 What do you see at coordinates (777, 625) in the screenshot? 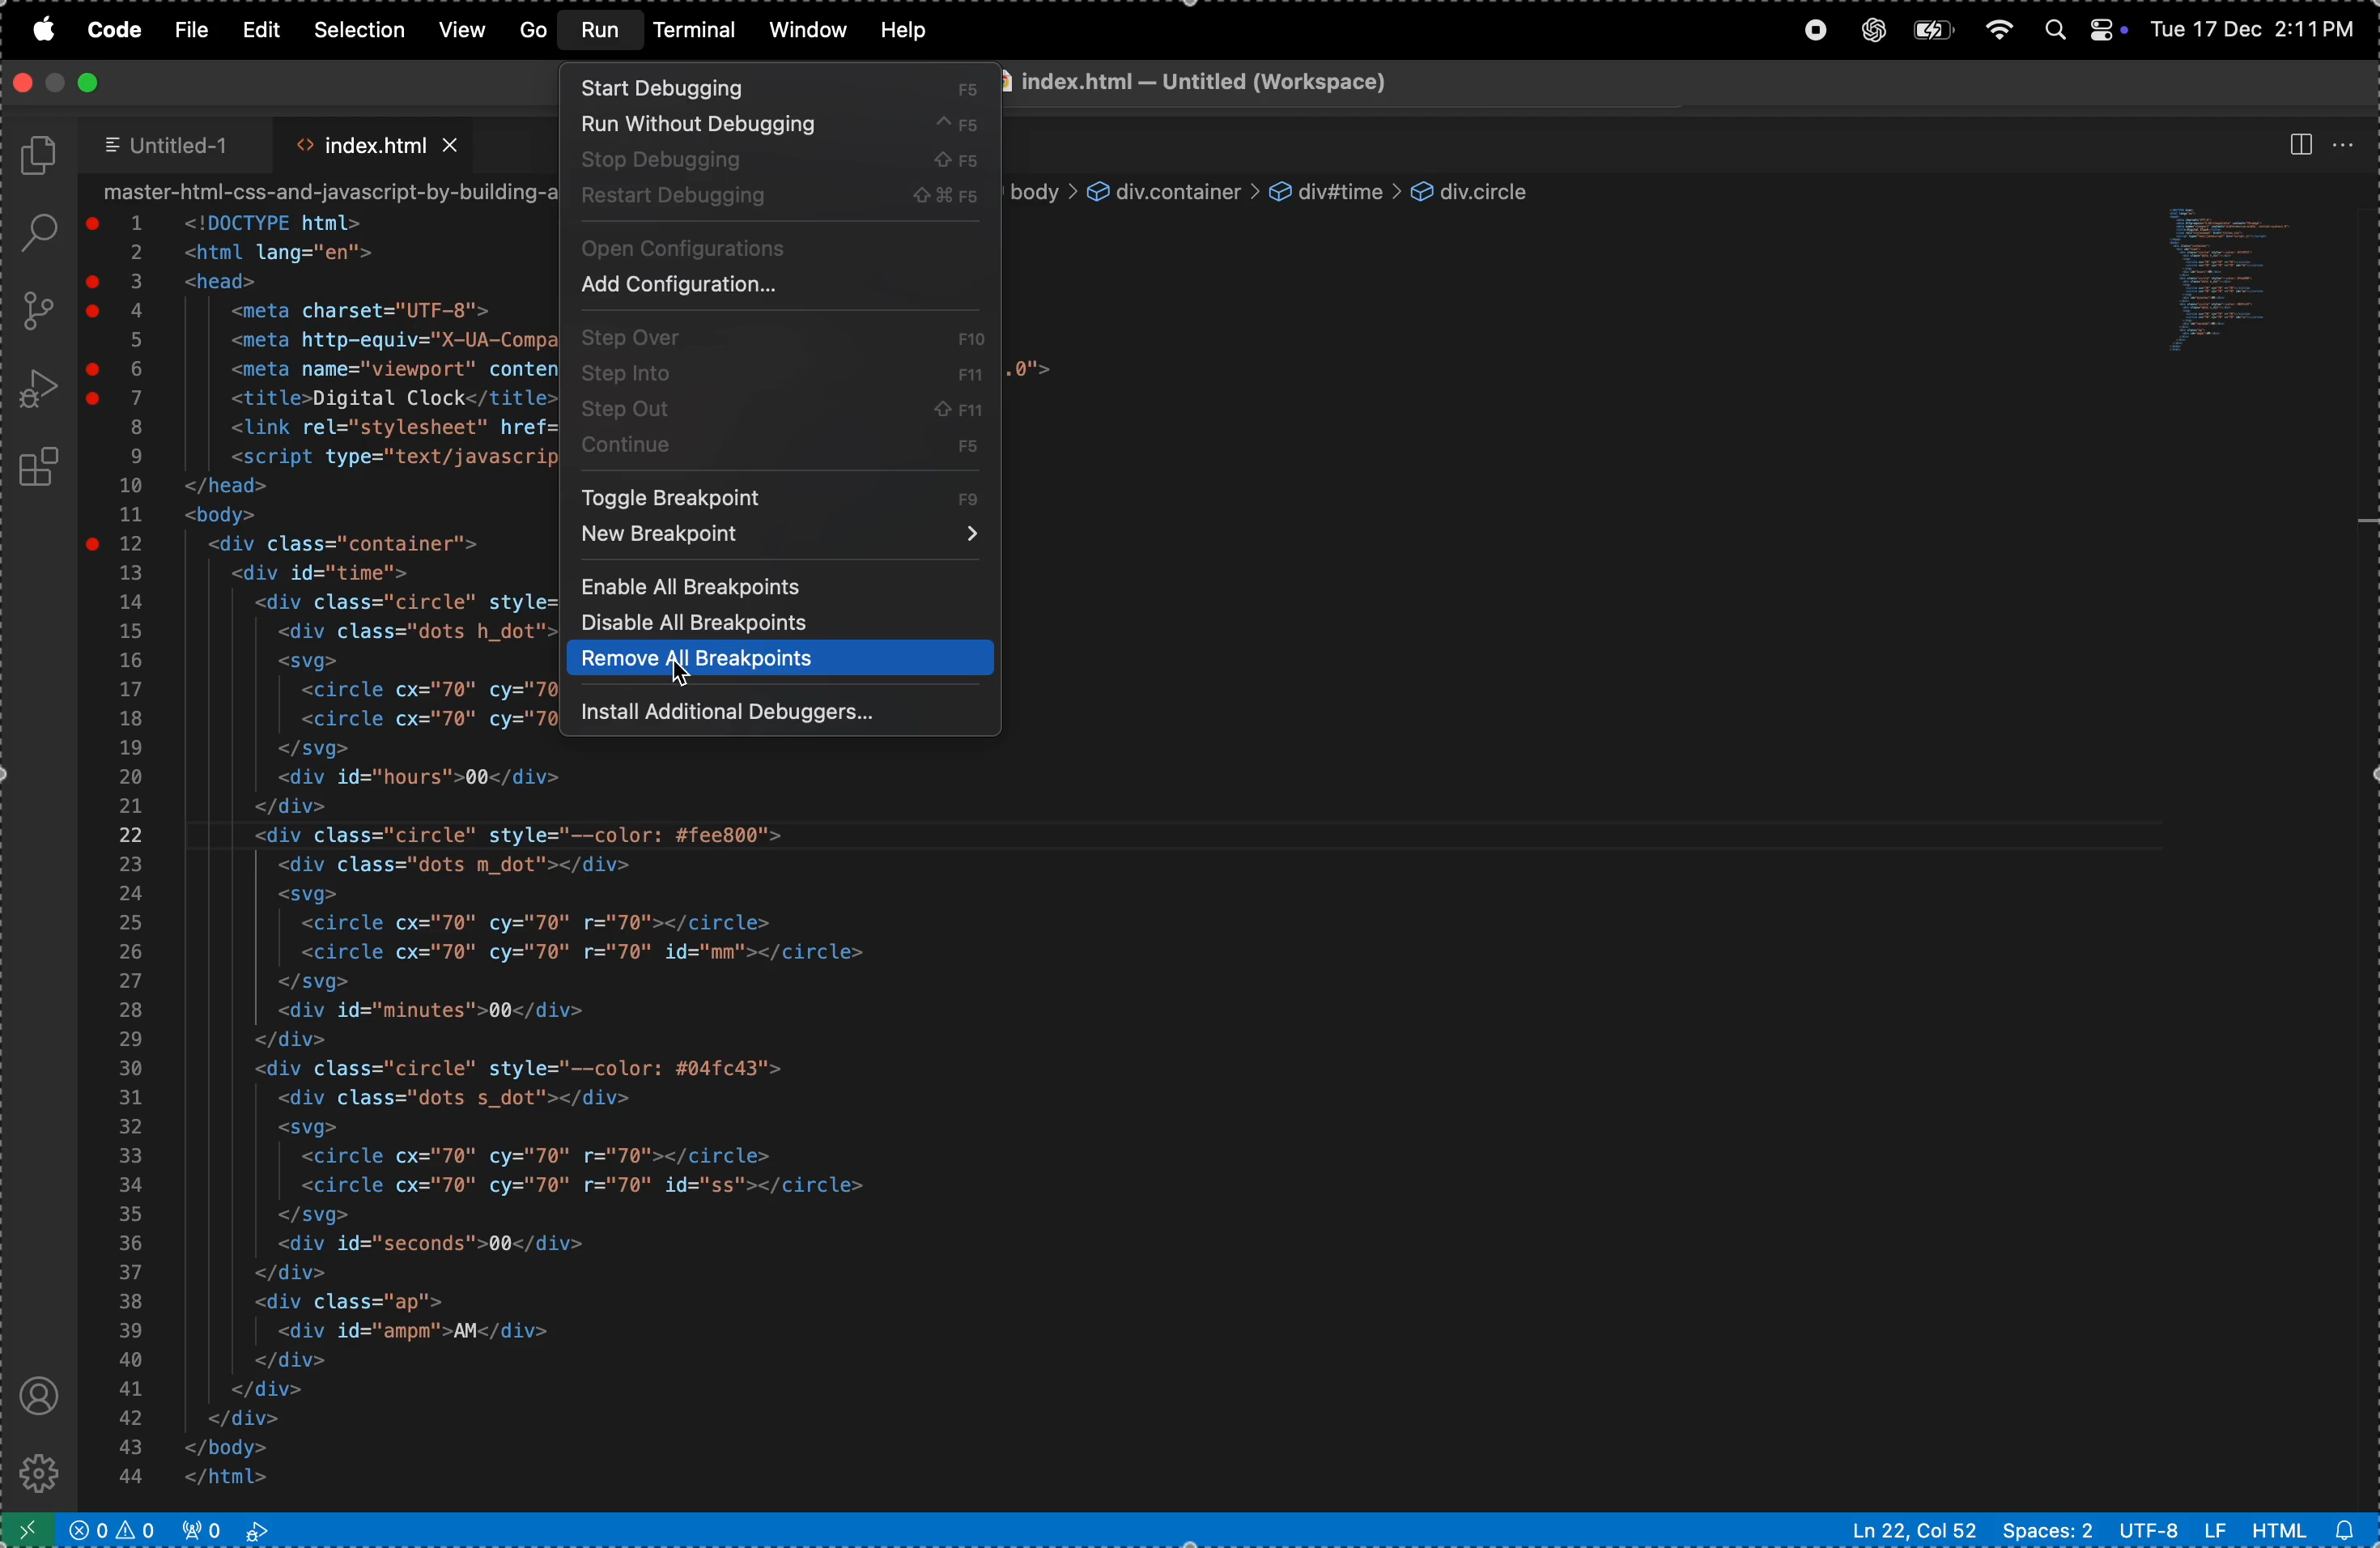
I see `disable all breaK points` at bounding box center [777, 625].